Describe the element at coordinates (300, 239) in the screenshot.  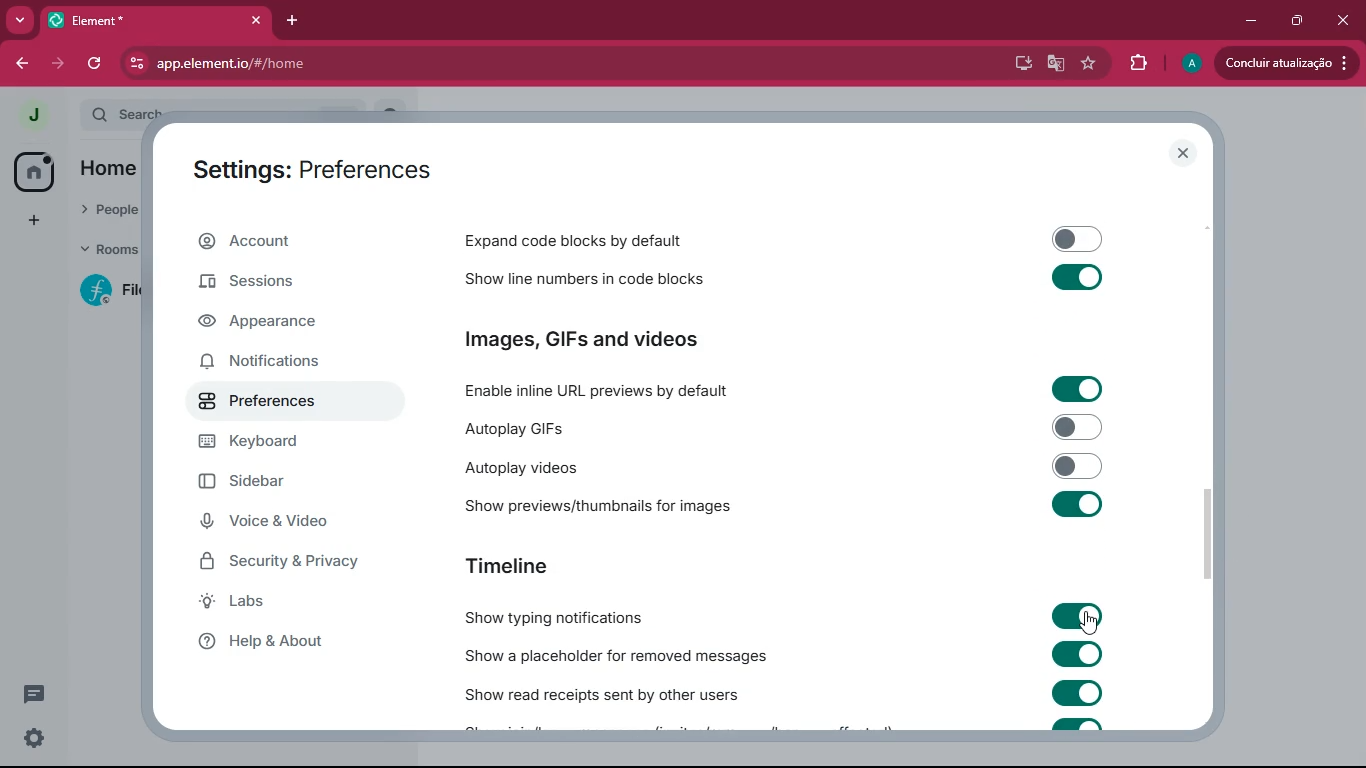
I see `account` at that location.